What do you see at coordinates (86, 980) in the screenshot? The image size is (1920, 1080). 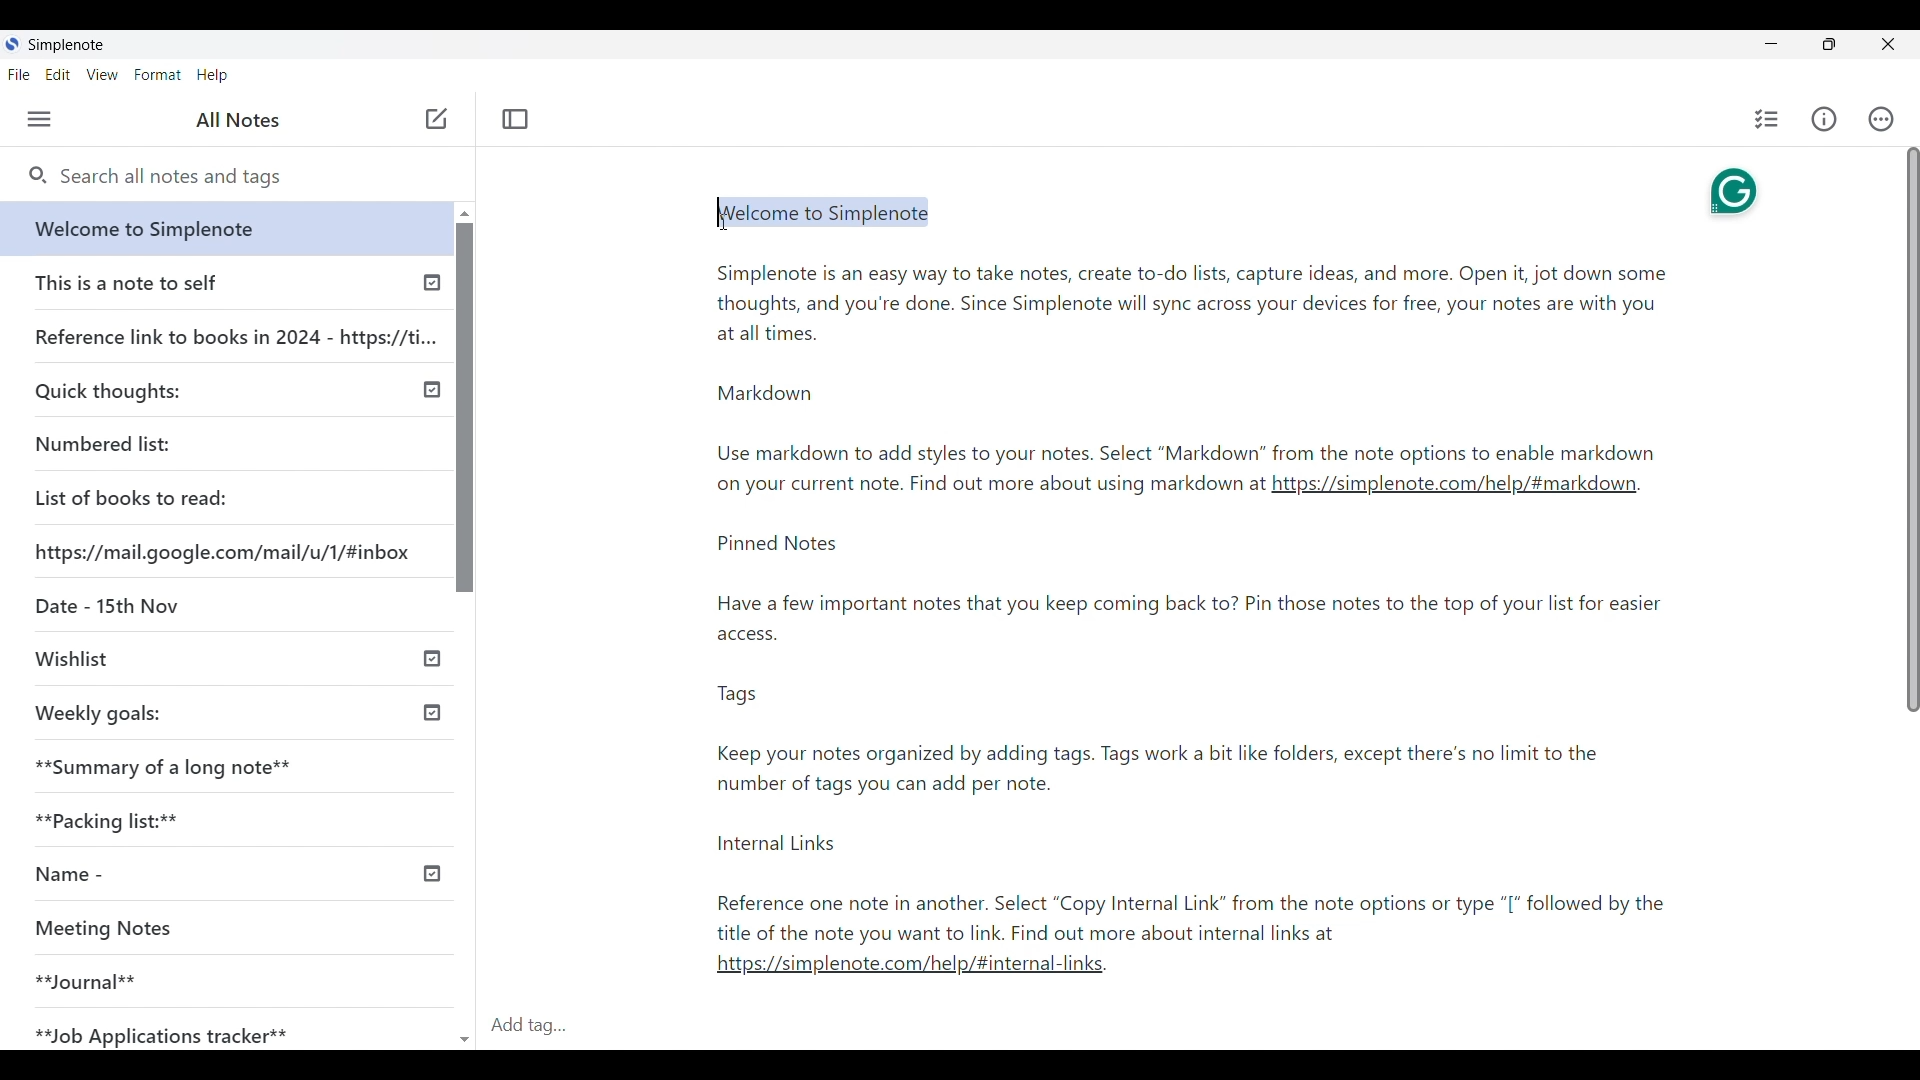 I see `Journal` at bounding box center [86, 980].